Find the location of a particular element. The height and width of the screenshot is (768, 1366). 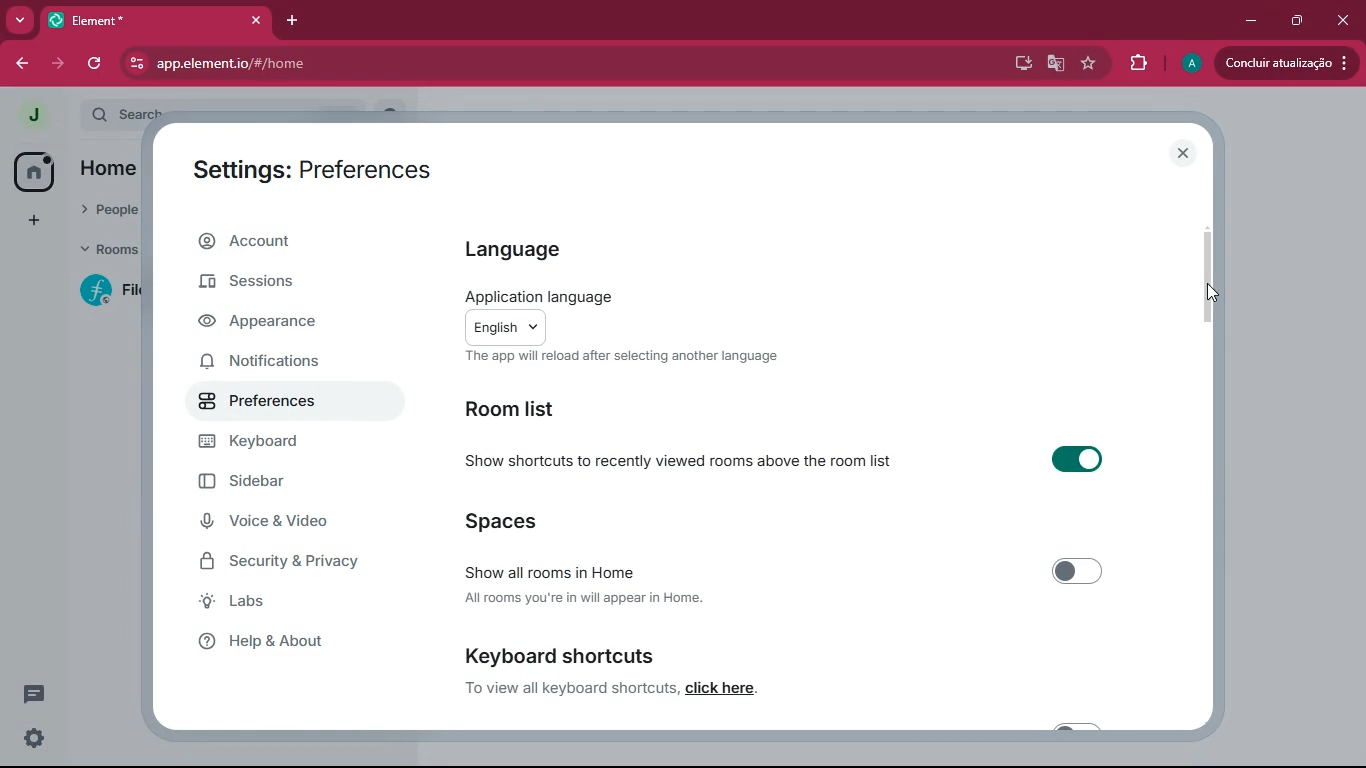

close is located at coordinates (1340, 19).